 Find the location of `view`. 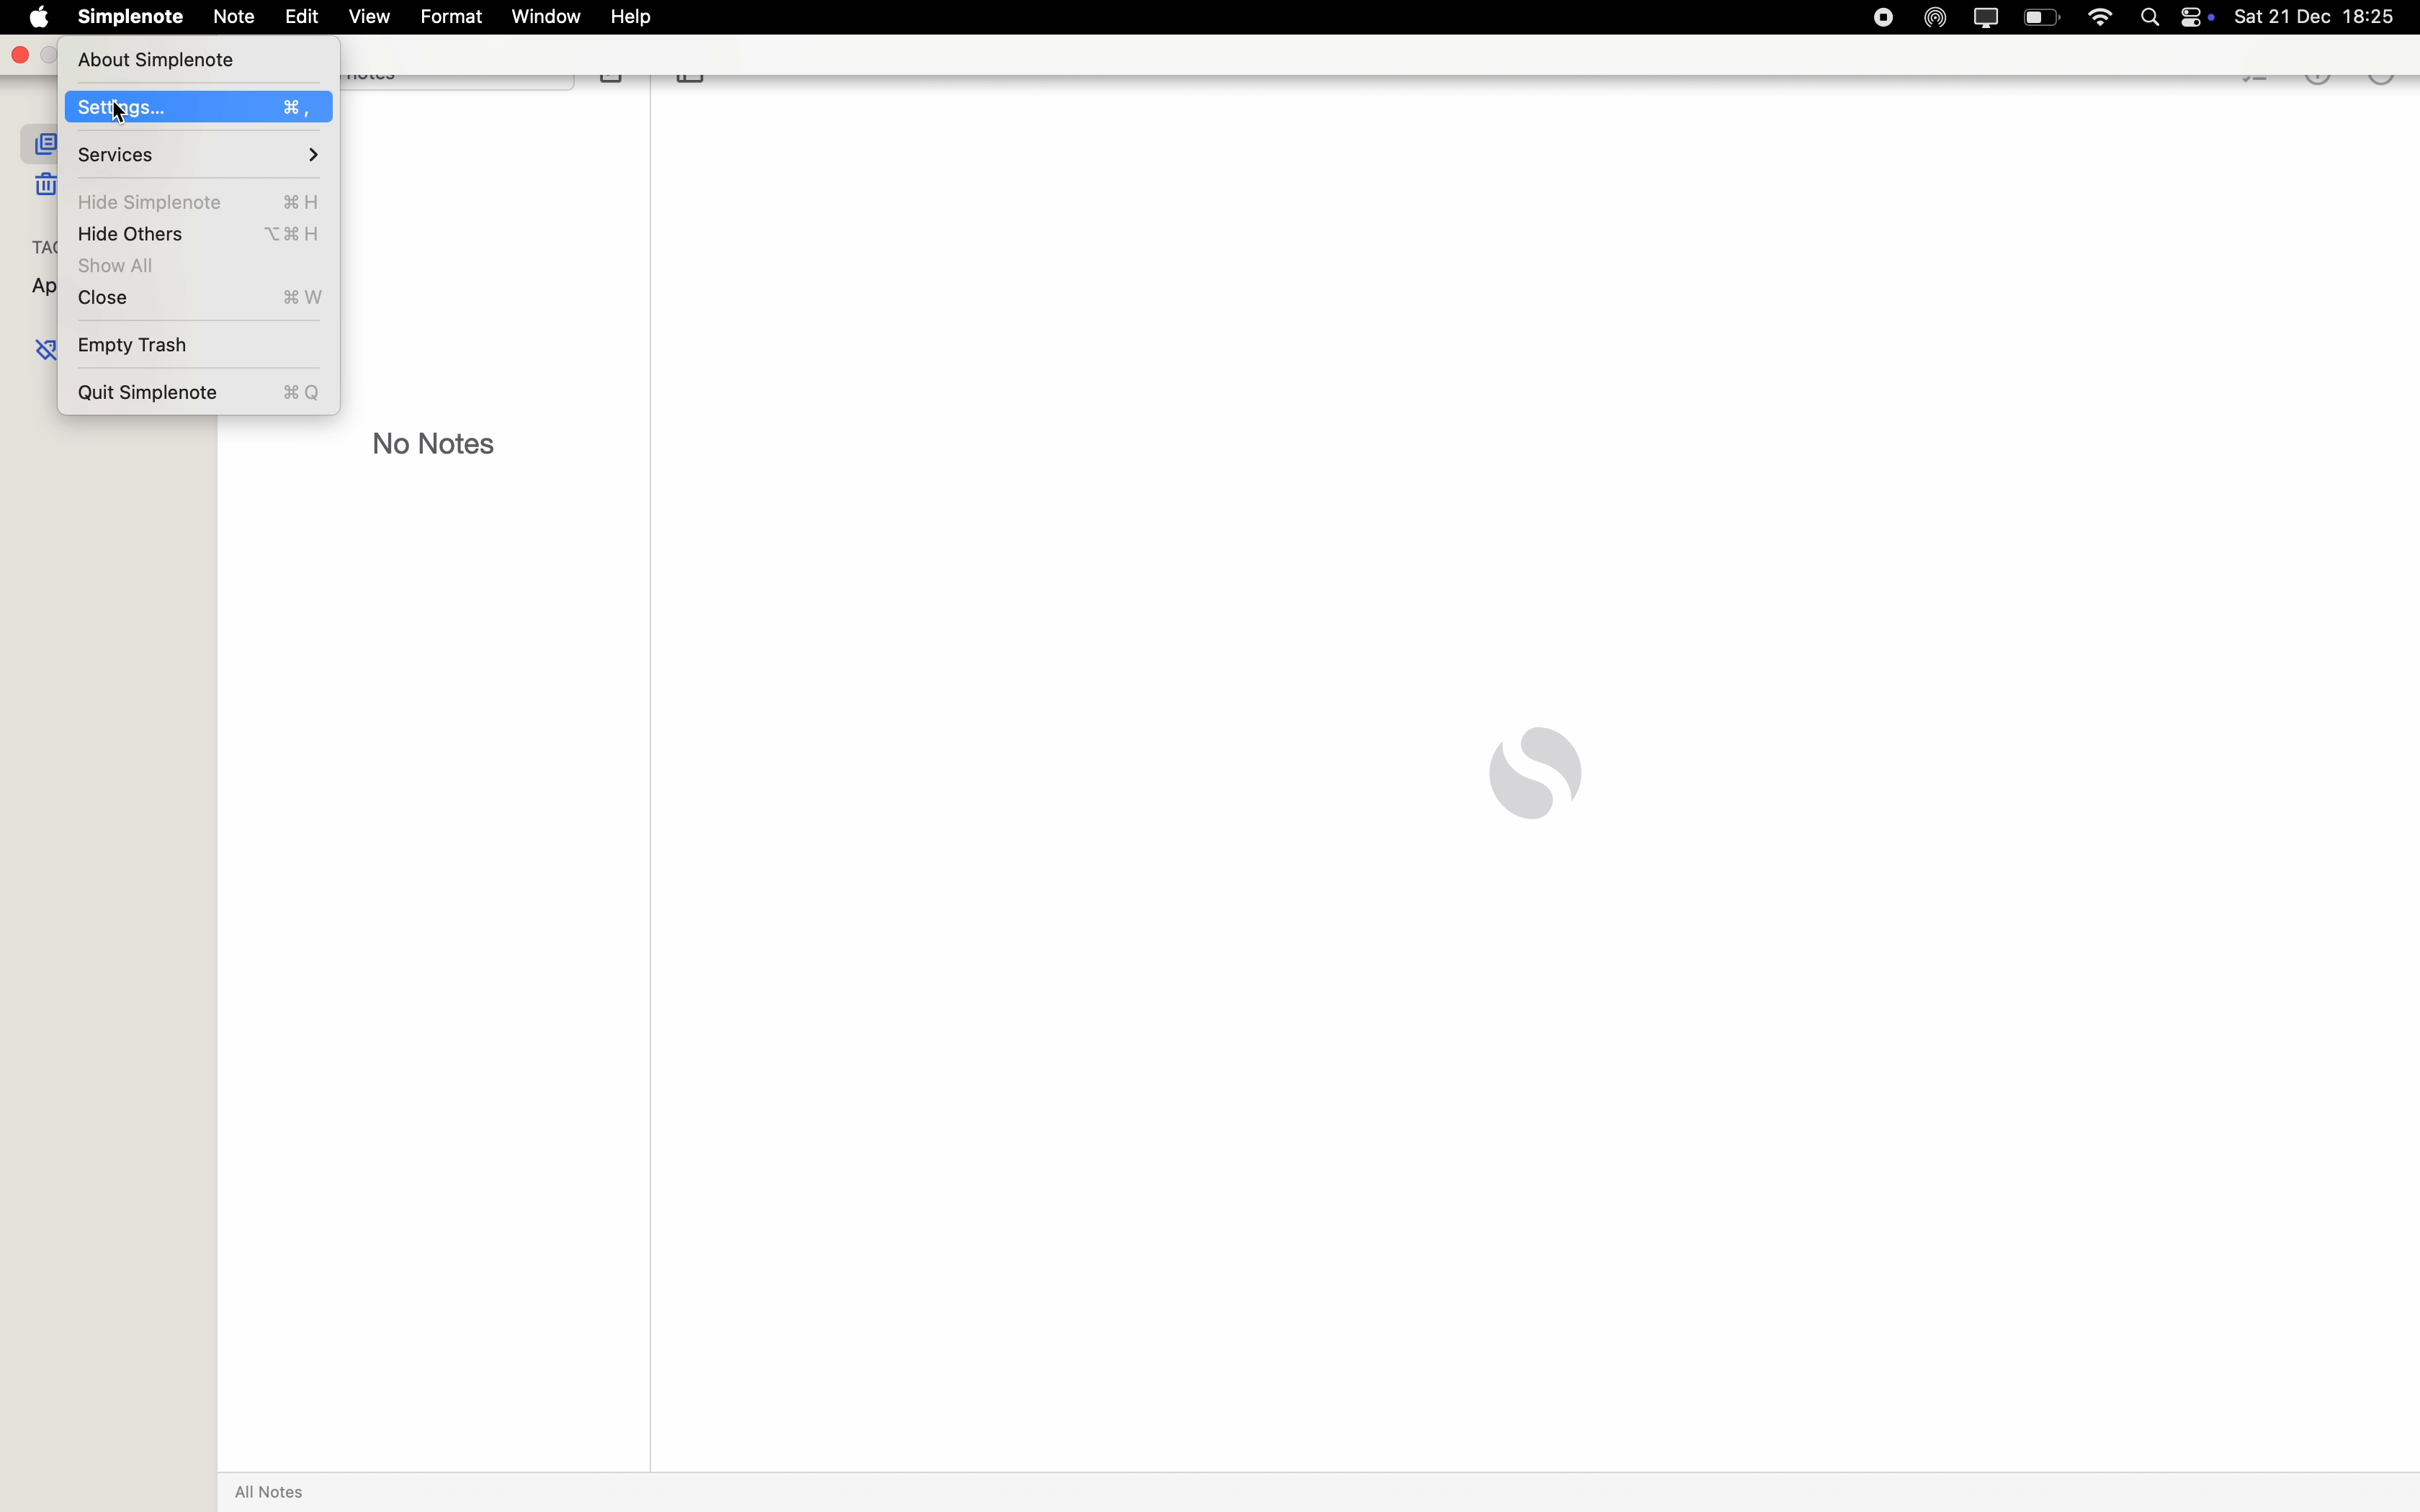

view is located at coordinates (367, 16).